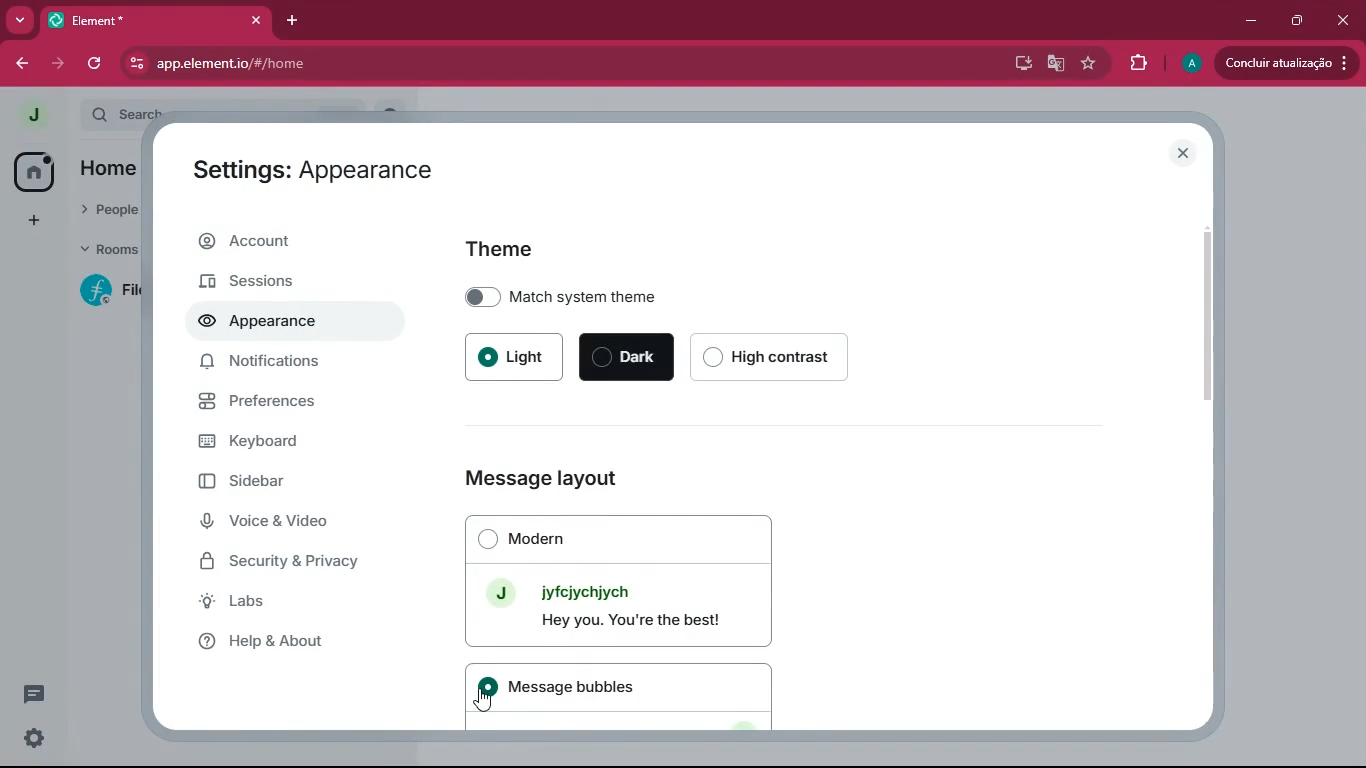 This screenshot has height=768, width=1366. I want to click on update, so click(1285, 62).